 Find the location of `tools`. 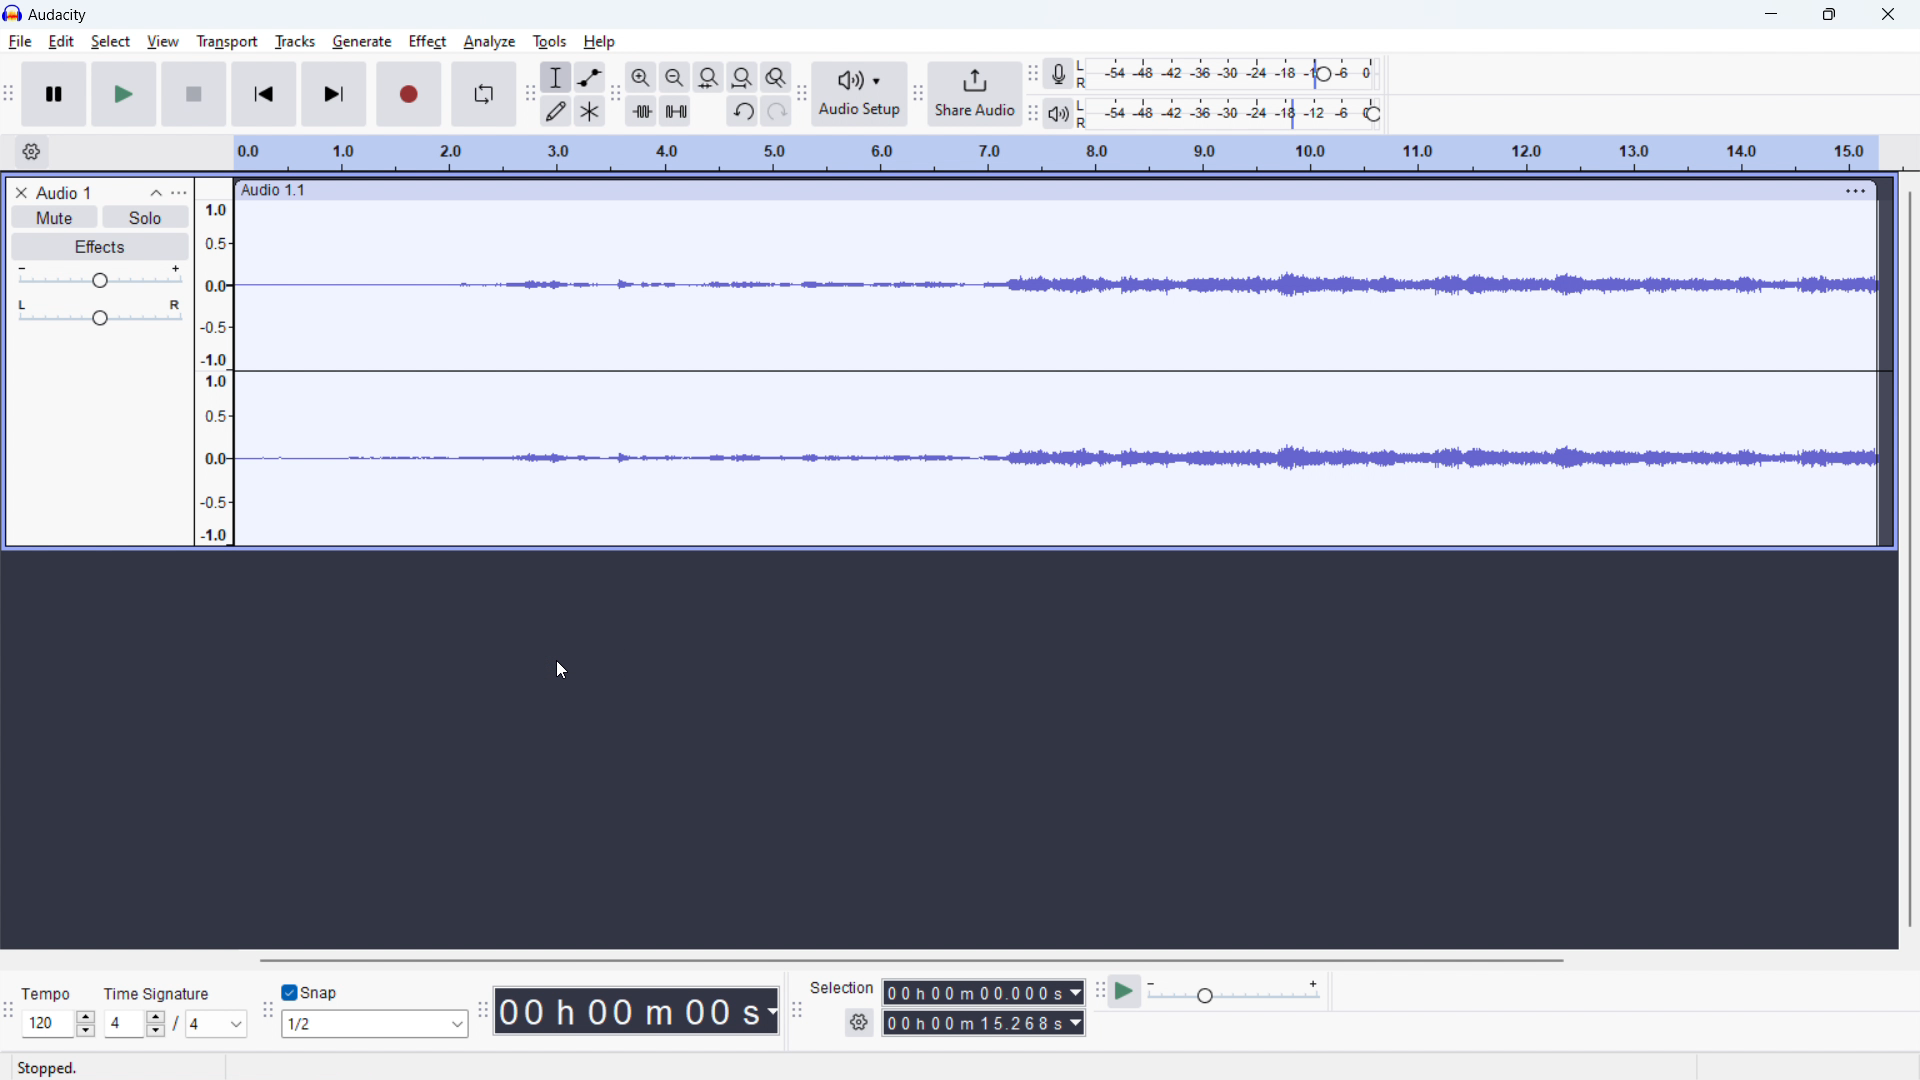

tools is located at coordinates (549, 41).